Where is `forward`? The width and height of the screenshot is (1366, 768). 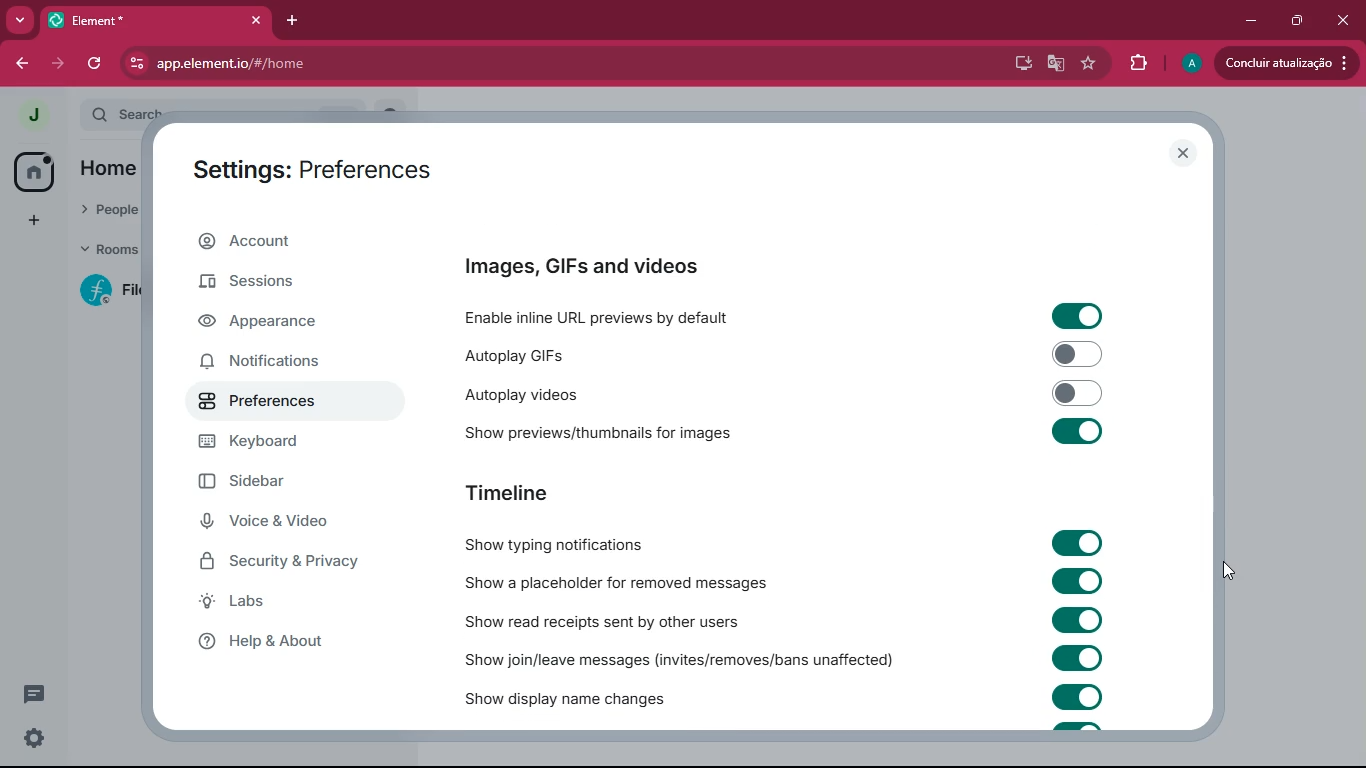
forward is located at coordinates (58, 64).